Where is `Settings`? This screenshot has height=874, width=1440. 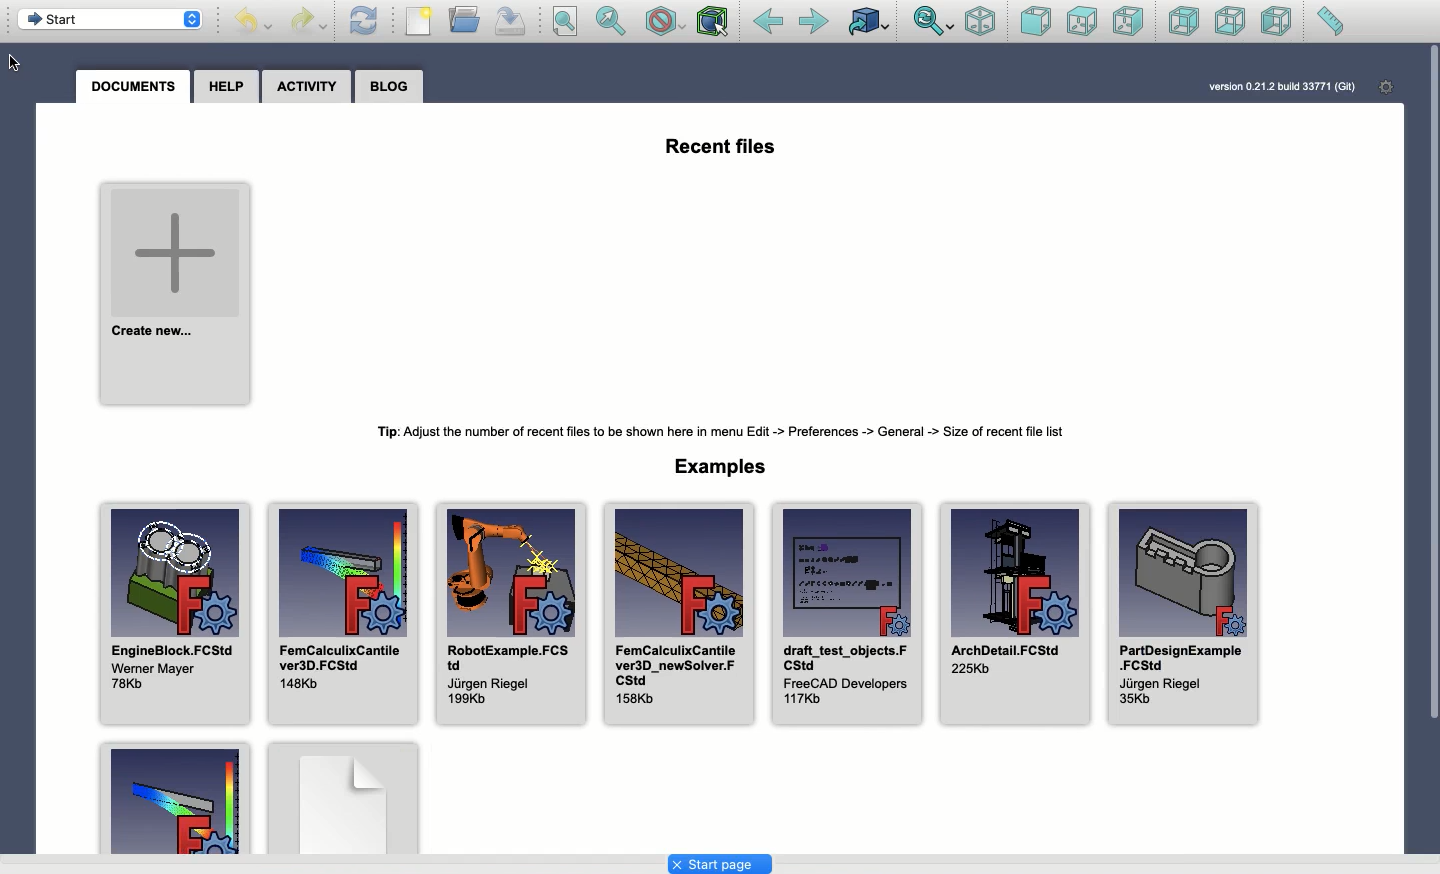
Settings is located at coordinates (1387, 87).